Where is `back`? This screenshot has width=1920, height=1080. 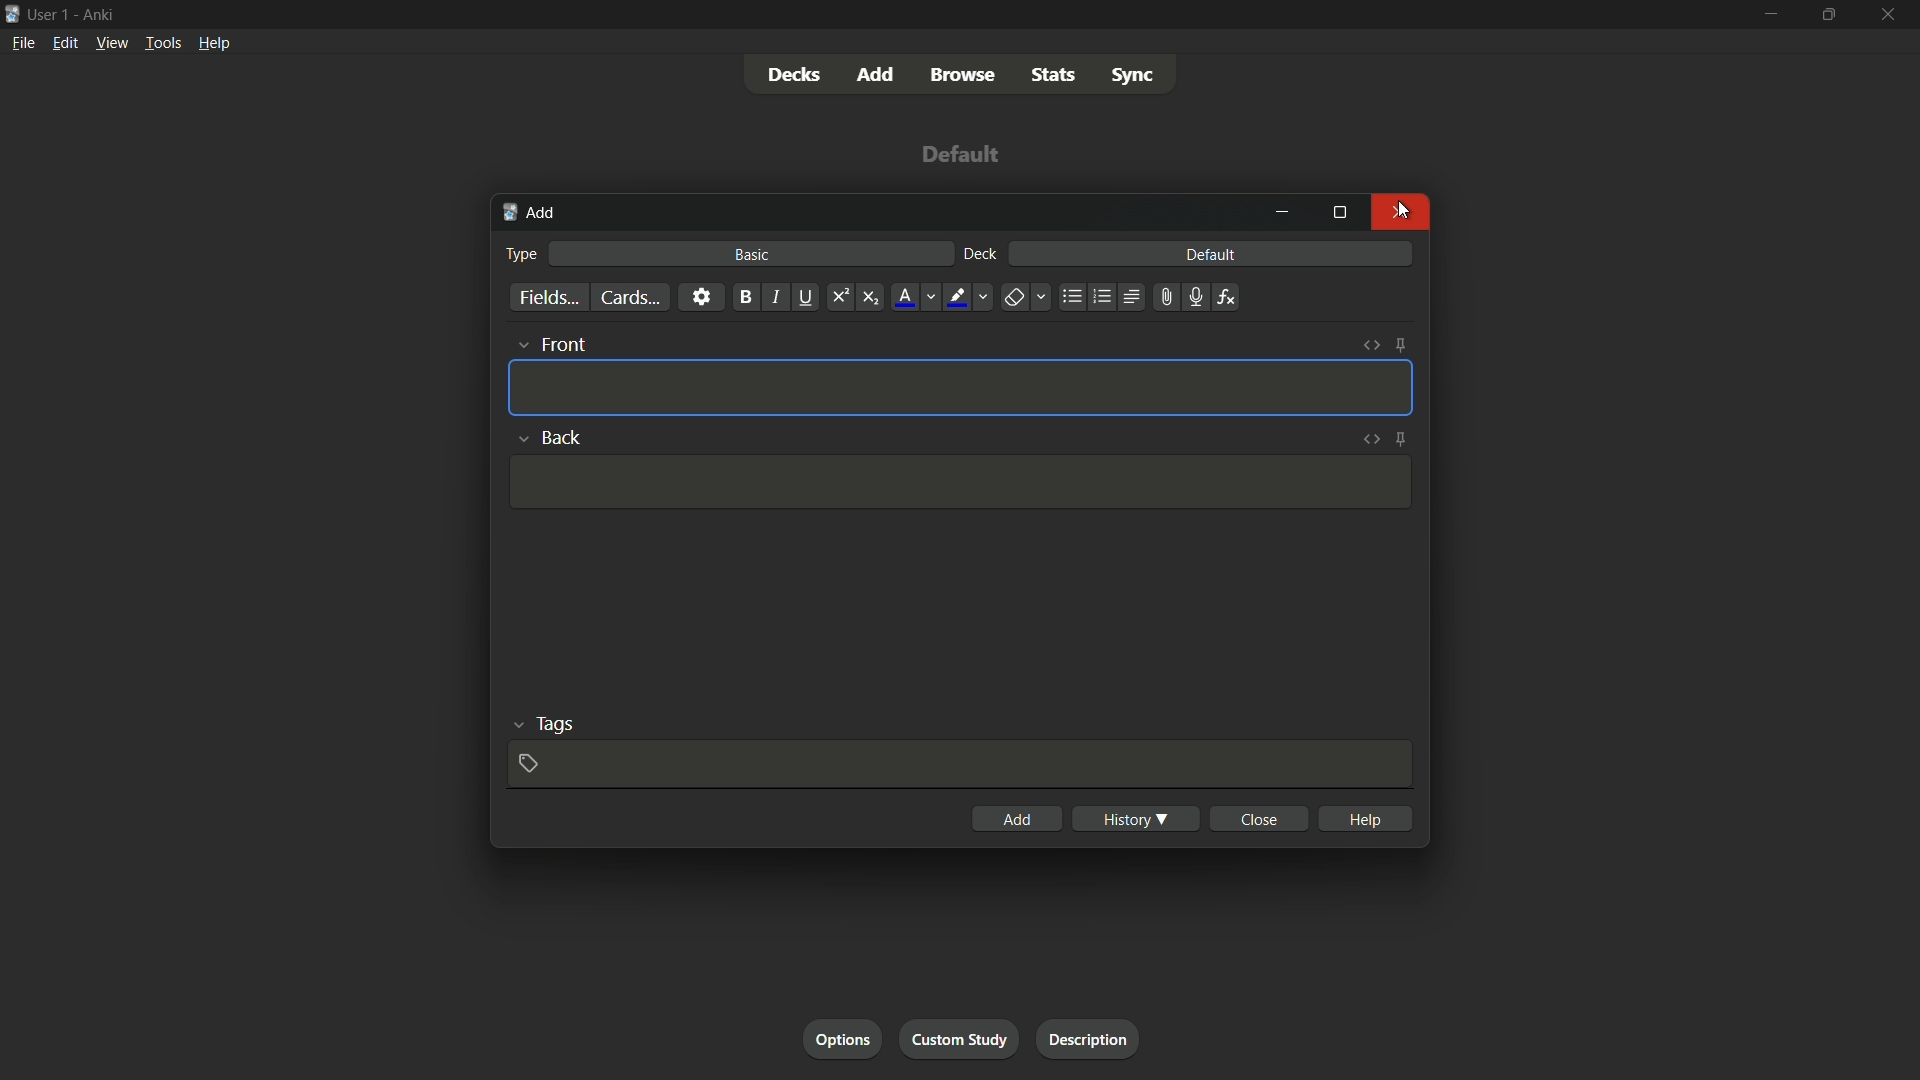 back is located at coordinates (546, 435).